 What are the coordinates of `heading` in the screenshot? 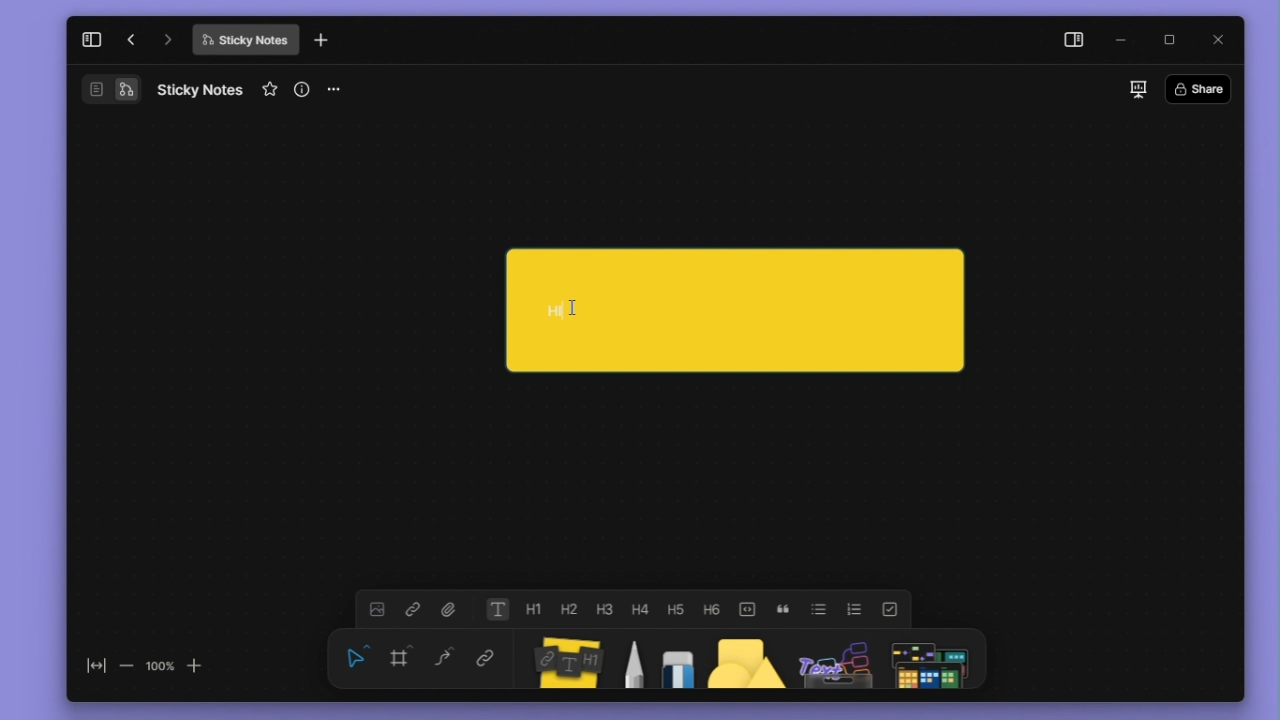 It's located at (537, 608).